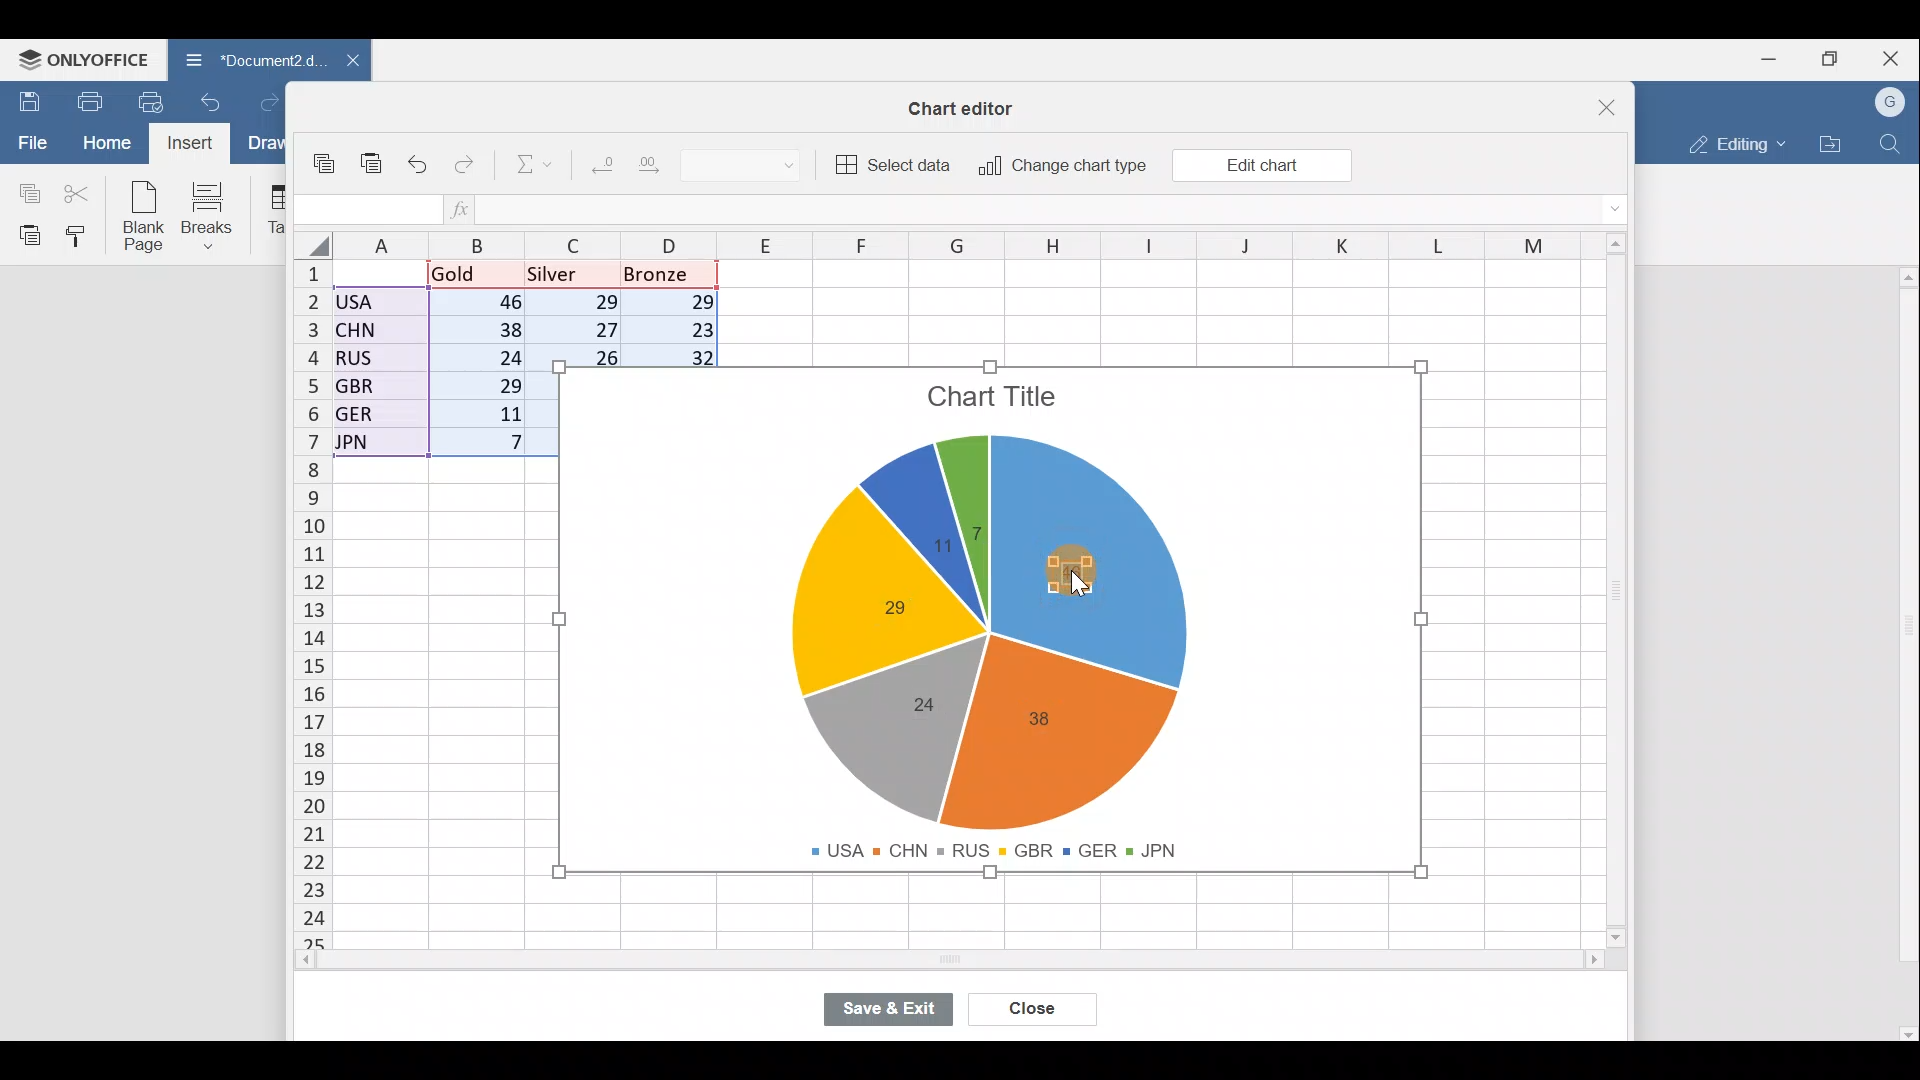 The image size is (1920, 1080). What do you see at coordinates (1273, 168) in the screenshot?
I see `Cursor on Edit chart` at bounding box center [1273, 168].